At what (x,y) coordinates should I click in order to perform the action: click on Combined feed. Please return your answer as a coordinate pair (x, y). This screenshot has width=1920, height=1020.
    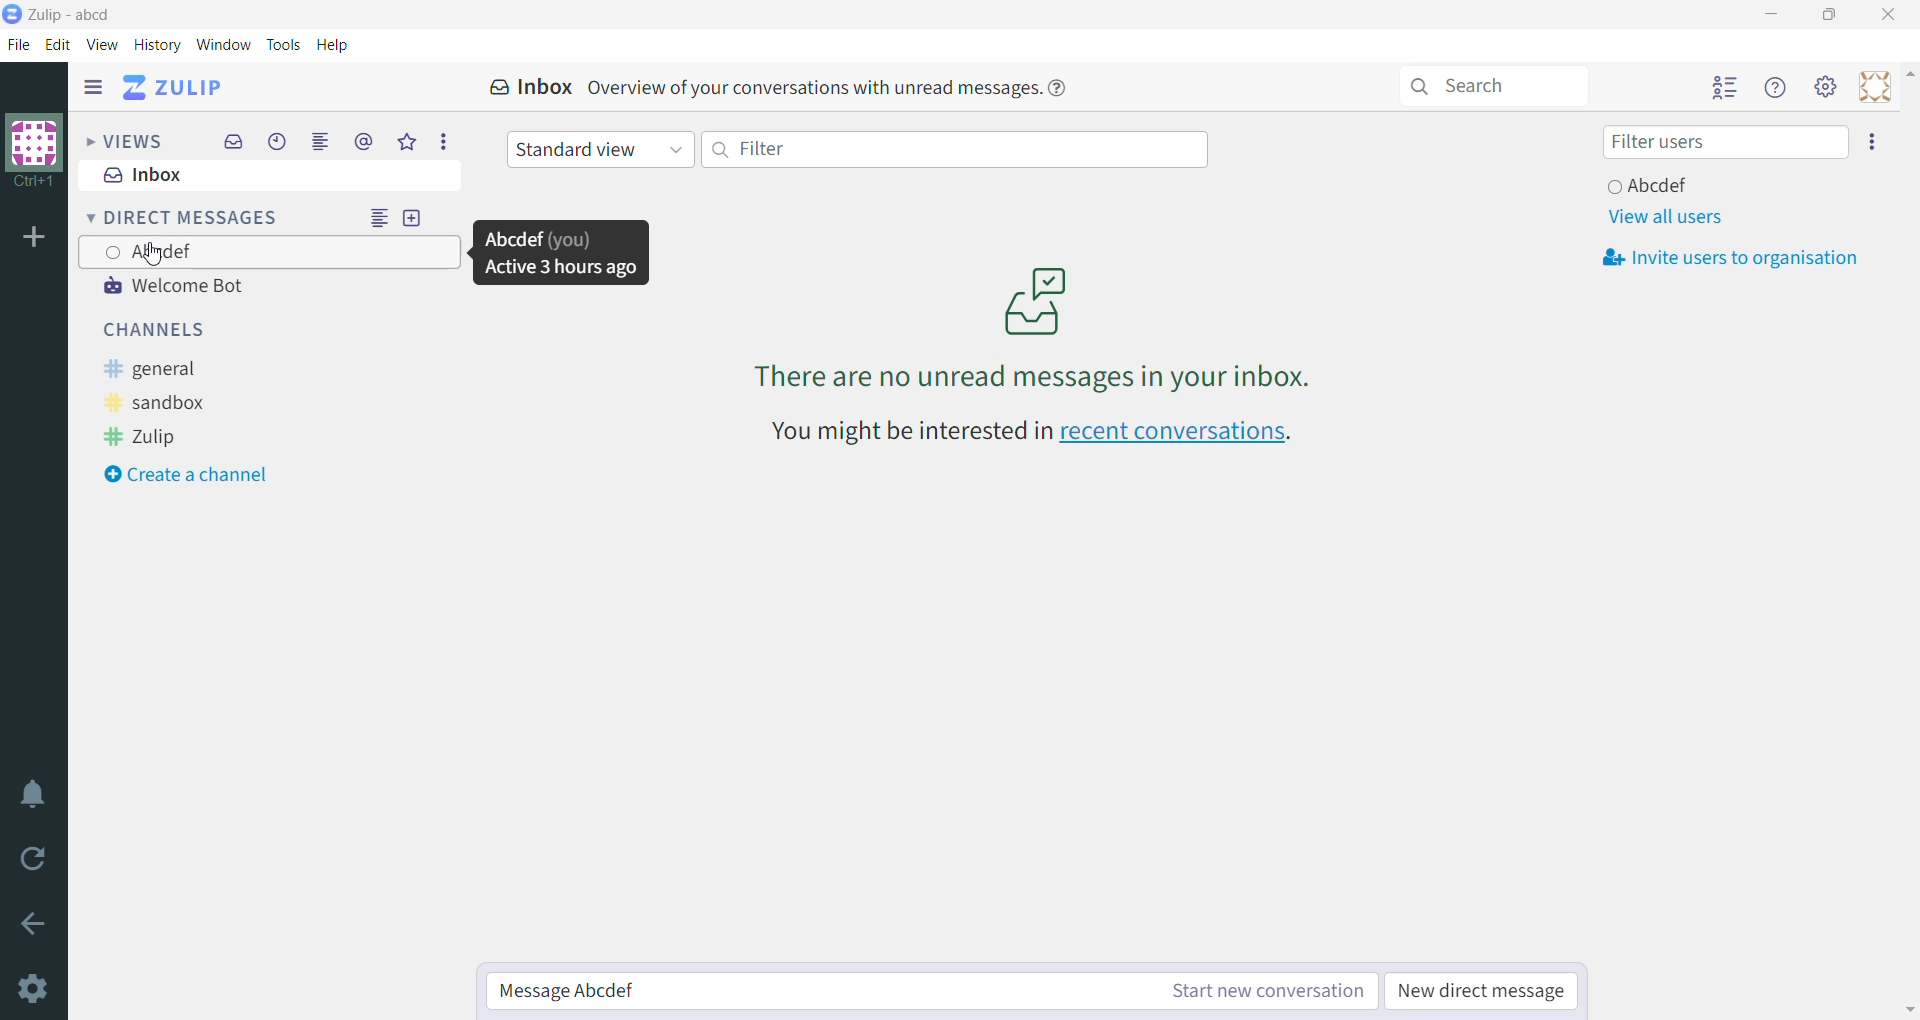
    Looking at the image, I should click on (320, 142).